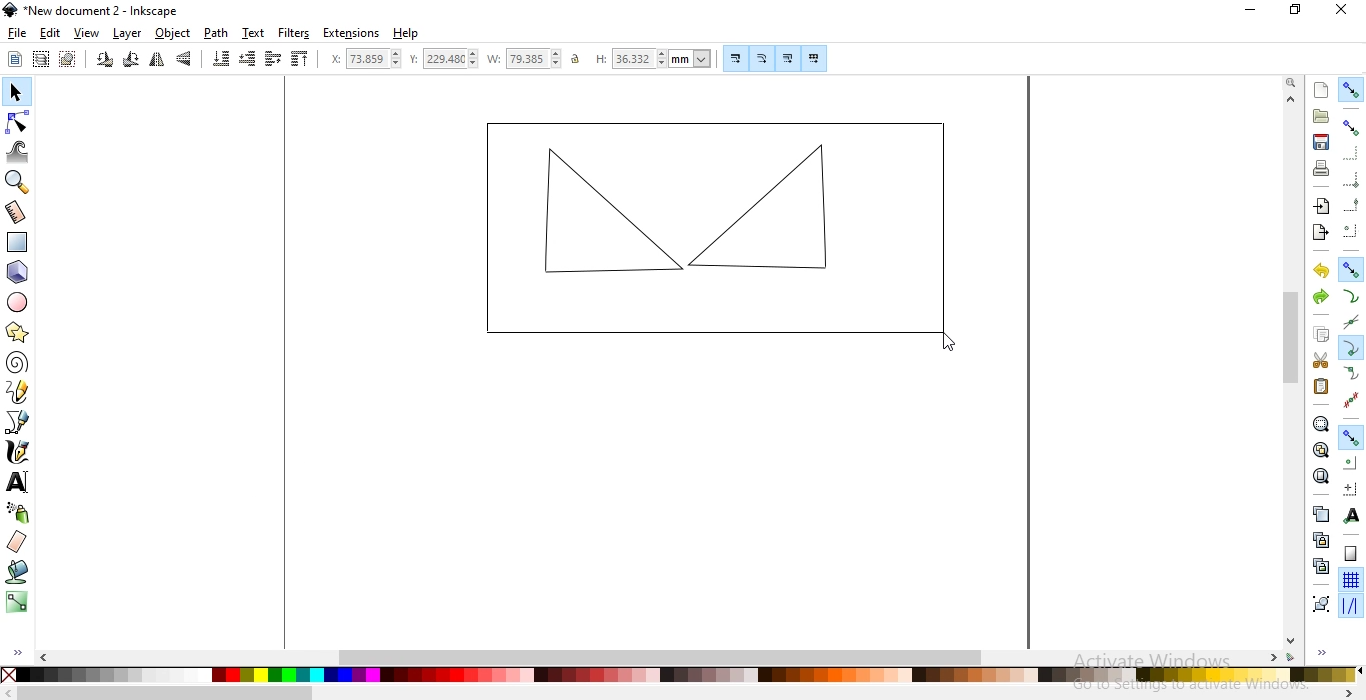  What do you see at coordinates (17, 183) in the screenshot?
I see `zoom in or out` at bounding box center [17, 183].